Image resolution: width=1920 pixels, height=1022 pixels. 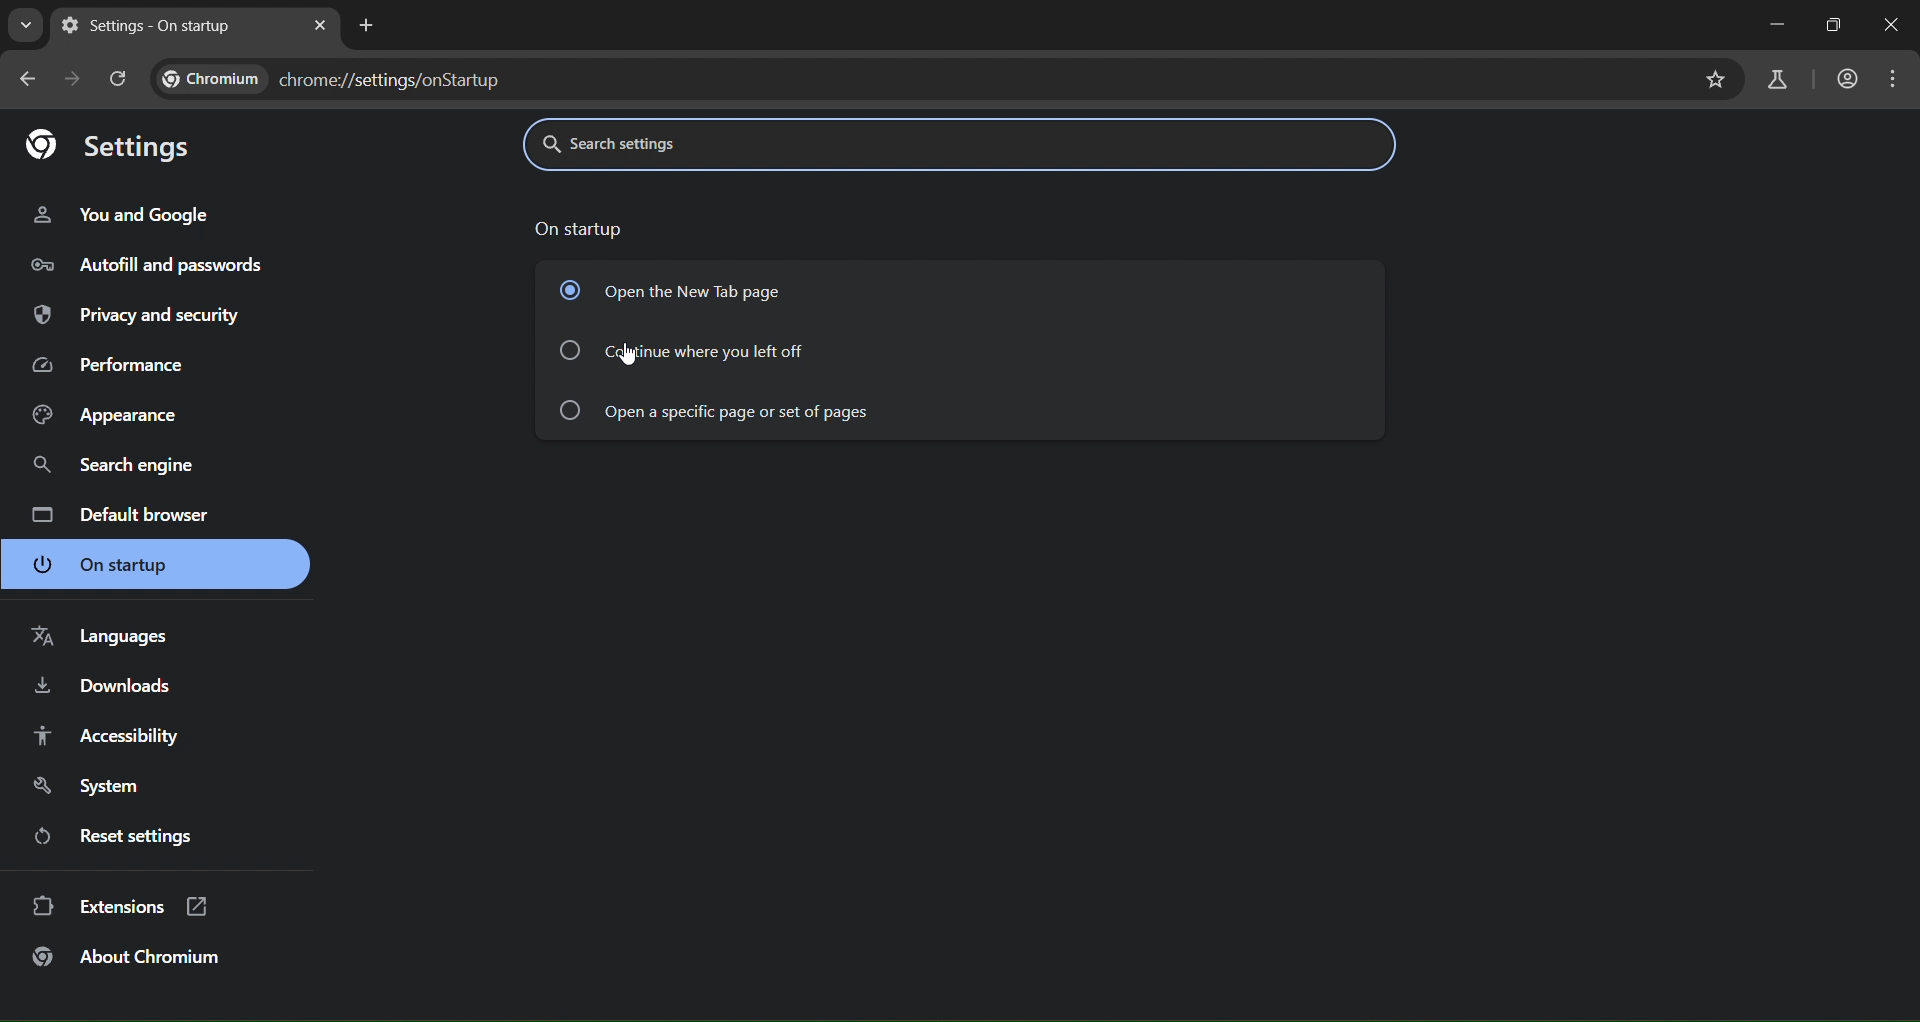 I want to click on open the new tab page, so click(x=685, y=289).